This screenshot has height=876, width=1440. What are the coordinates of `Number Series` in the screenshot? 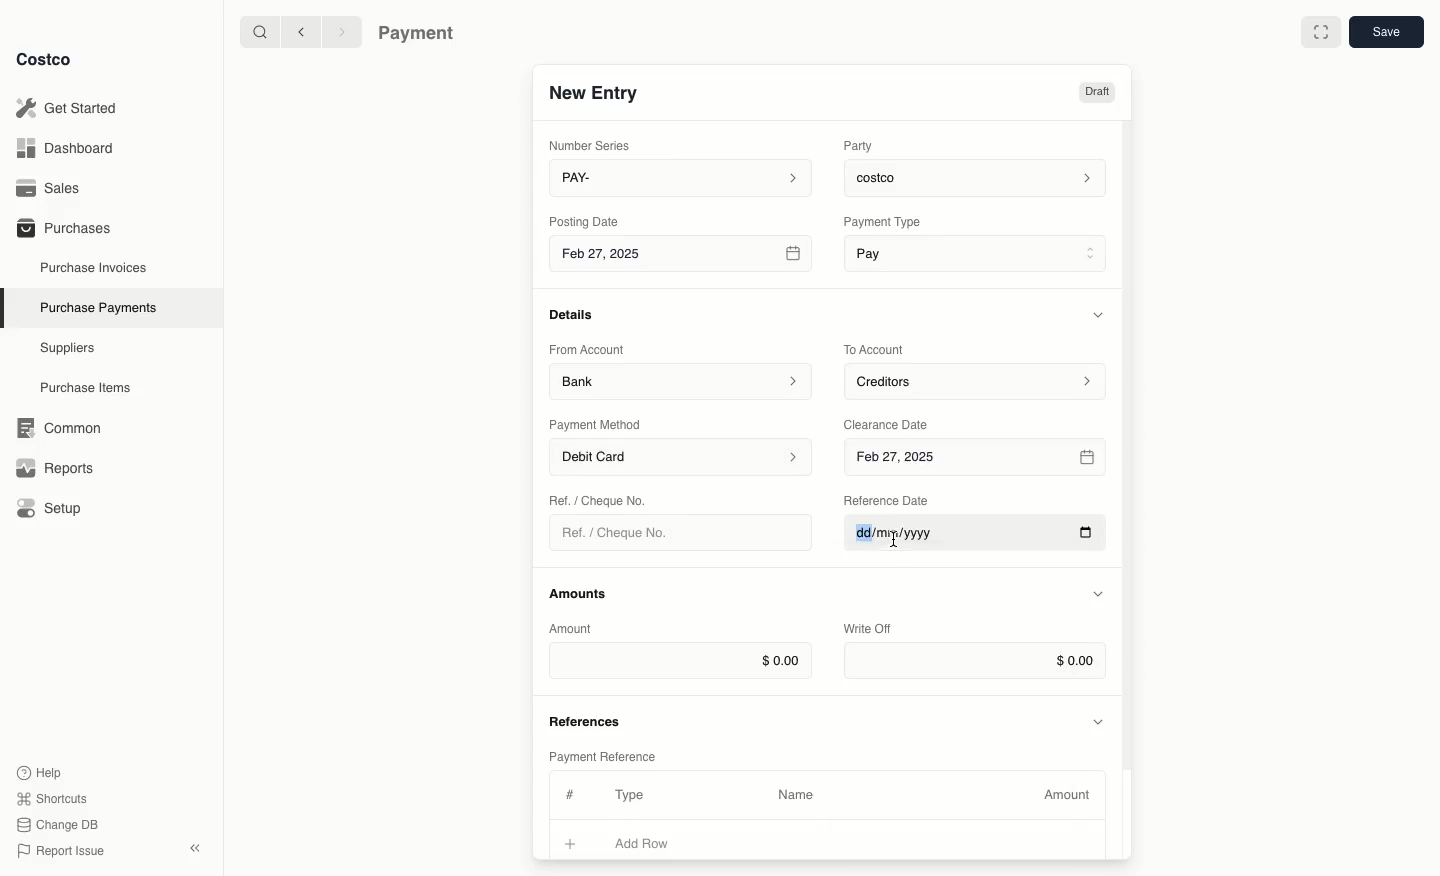 It's located at (594, 145).